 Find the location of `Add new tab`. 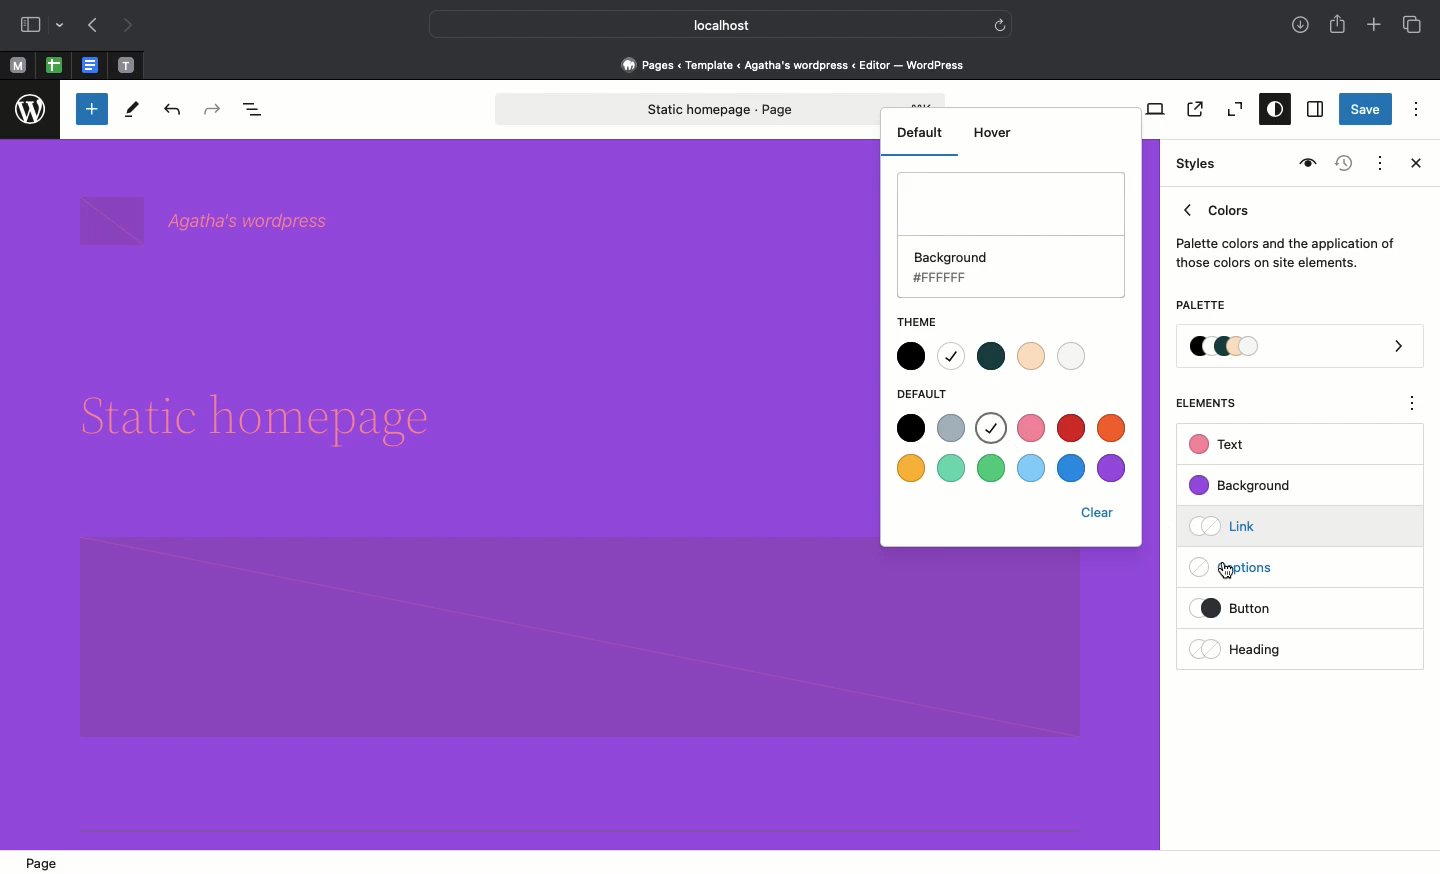

Add new tab is located at coordinates (1376, 27).